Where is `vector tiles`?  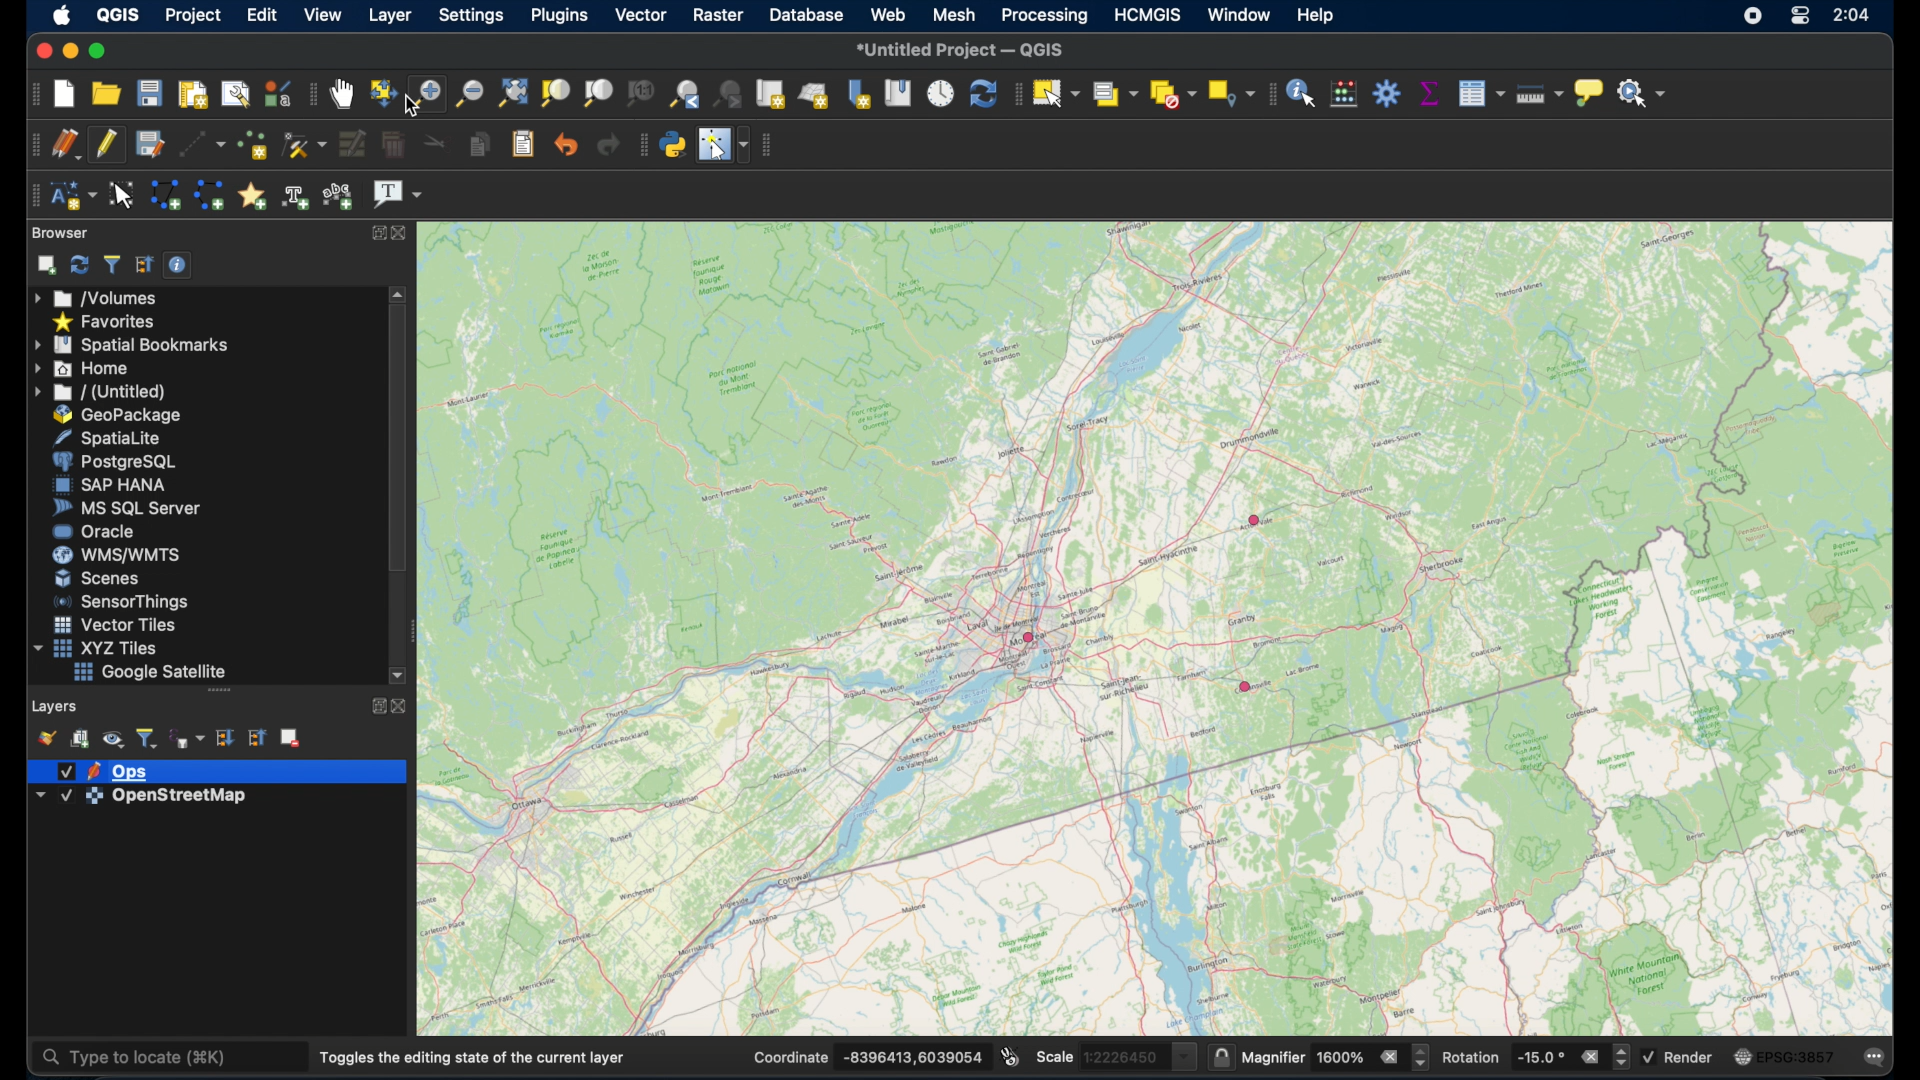
vector tiles is located at coordinates (111, 624).